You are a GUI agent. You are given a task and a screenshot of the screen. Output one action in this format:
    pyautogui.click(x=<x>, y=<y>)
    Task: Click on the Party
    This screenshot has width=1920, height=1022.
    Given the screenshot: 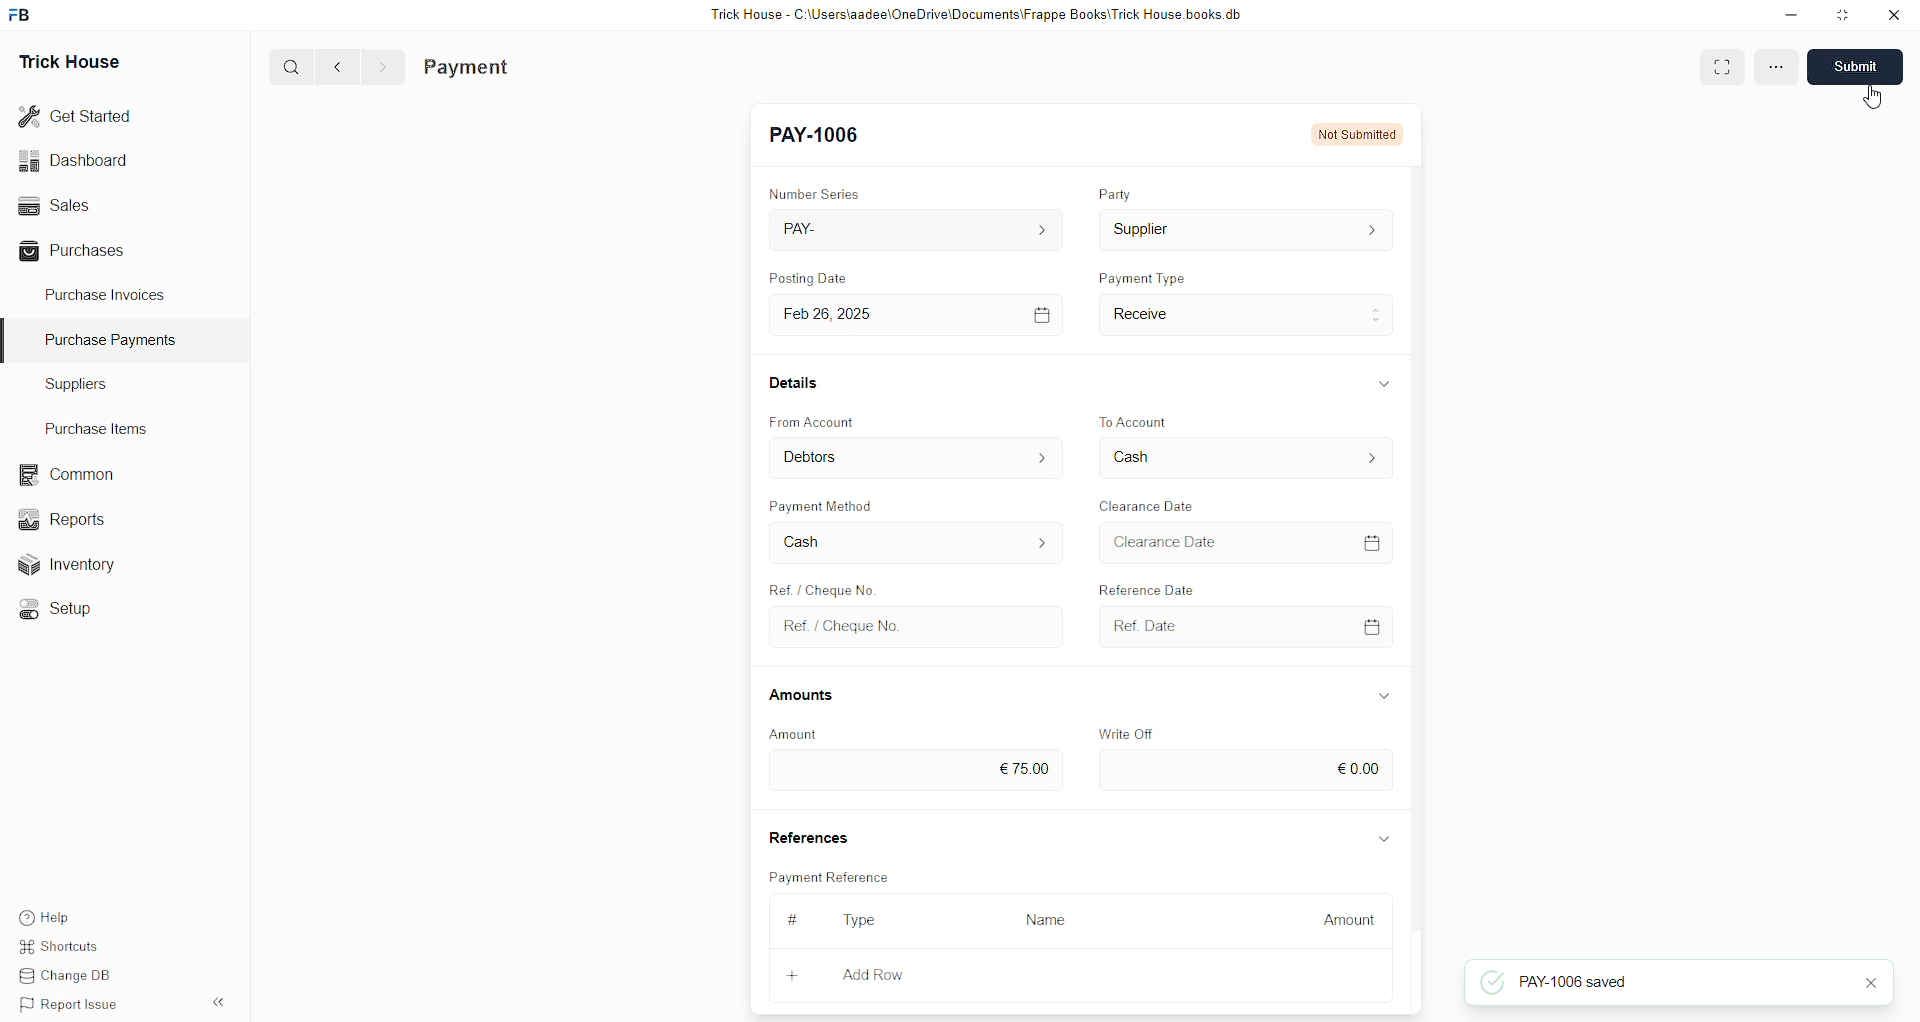 What is the action you would take?
    pyautogui.click(x=1117, y=195)
    